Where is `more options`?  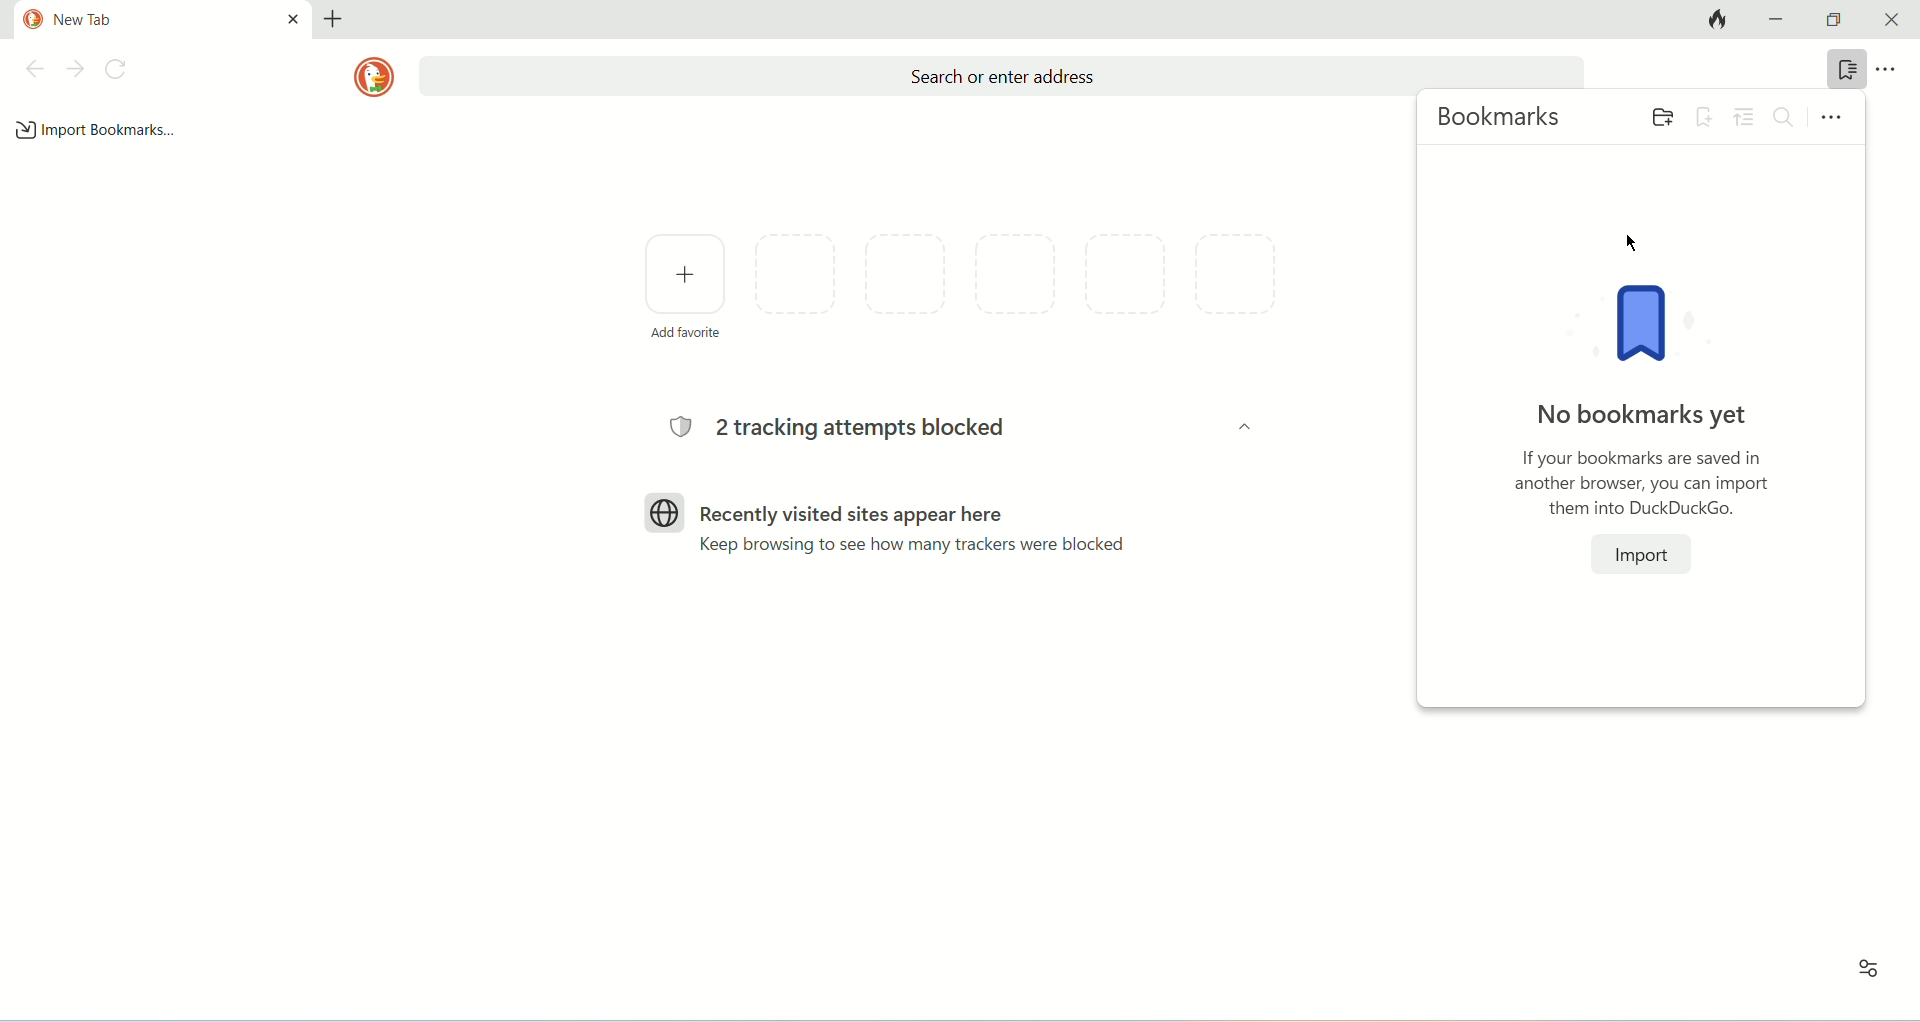
more options is located at coordinates (1897, 70).